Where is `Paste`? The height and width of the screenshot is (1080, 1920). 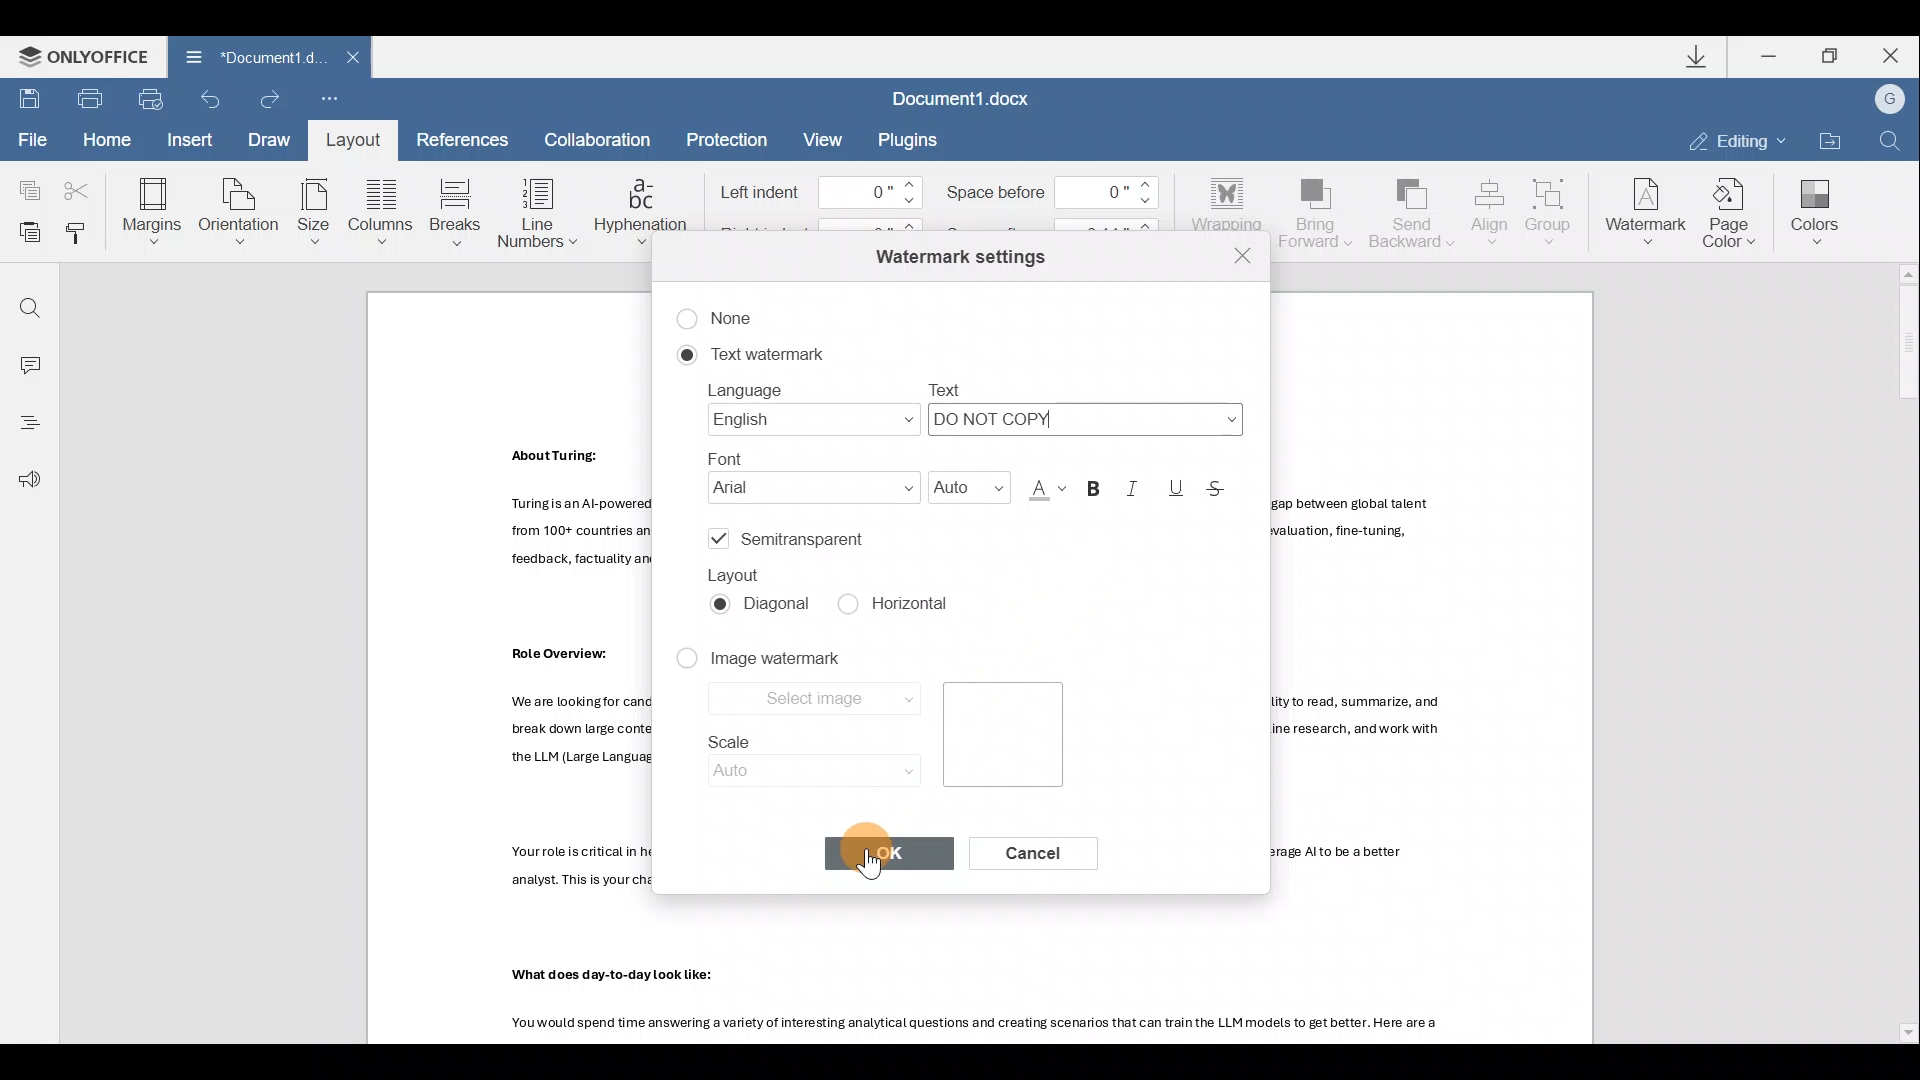 Paste is located at coordinates (26, 233).